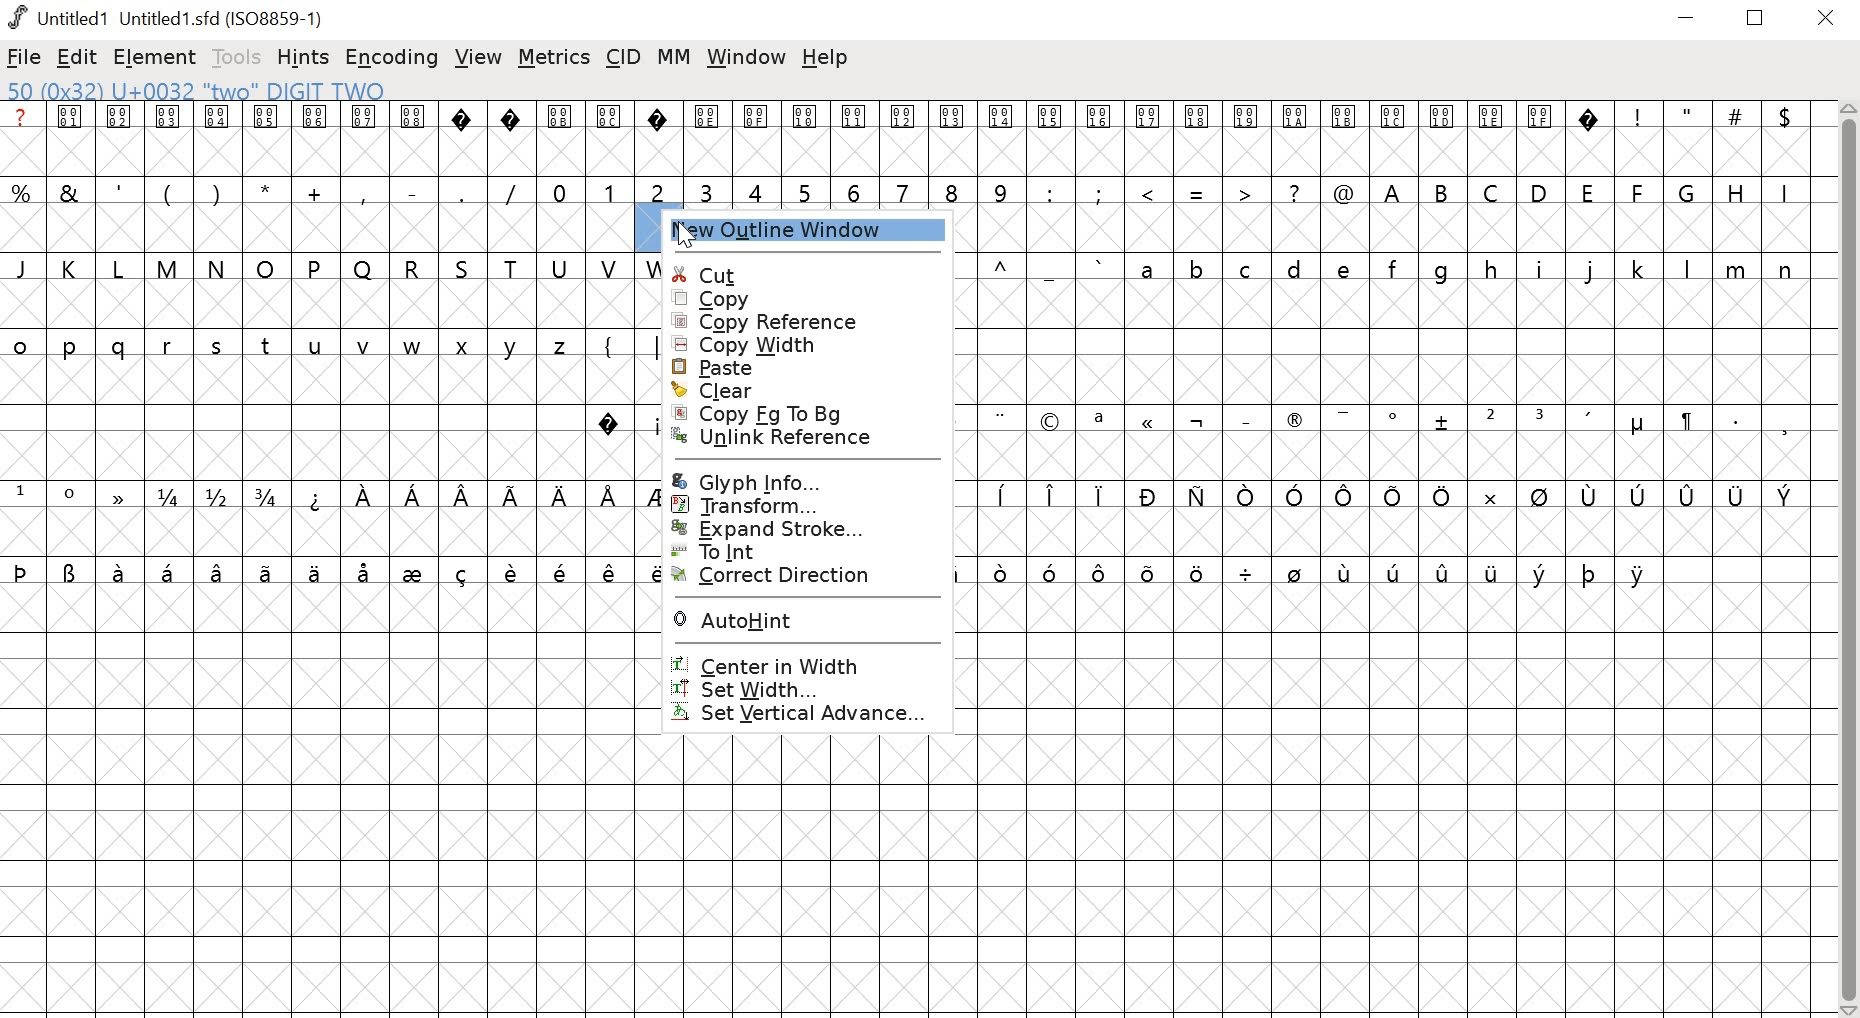 This screenshot has width=1860, height=1018. I want to click on CENTER IN WIDTH, so click(805, 663).